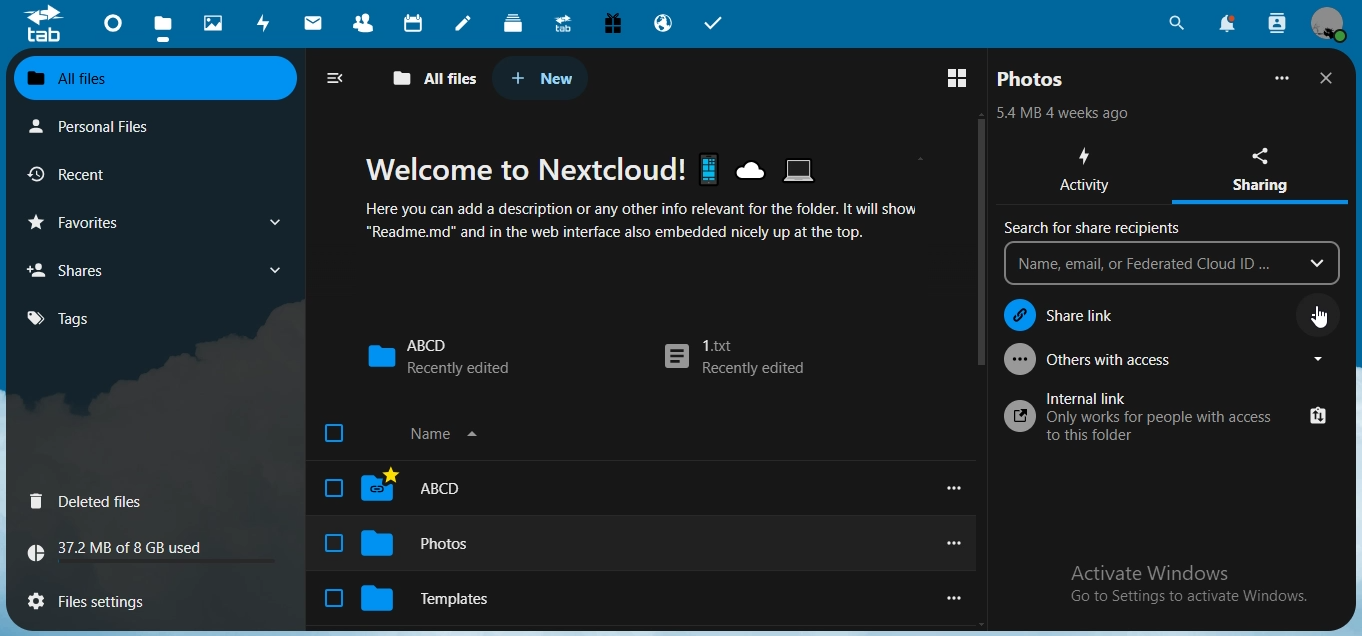 The width and height of the screenshot is (1362, 636). Describe the element at coordinates (369, 25) in the screenshot. I see `contacts` at that location.